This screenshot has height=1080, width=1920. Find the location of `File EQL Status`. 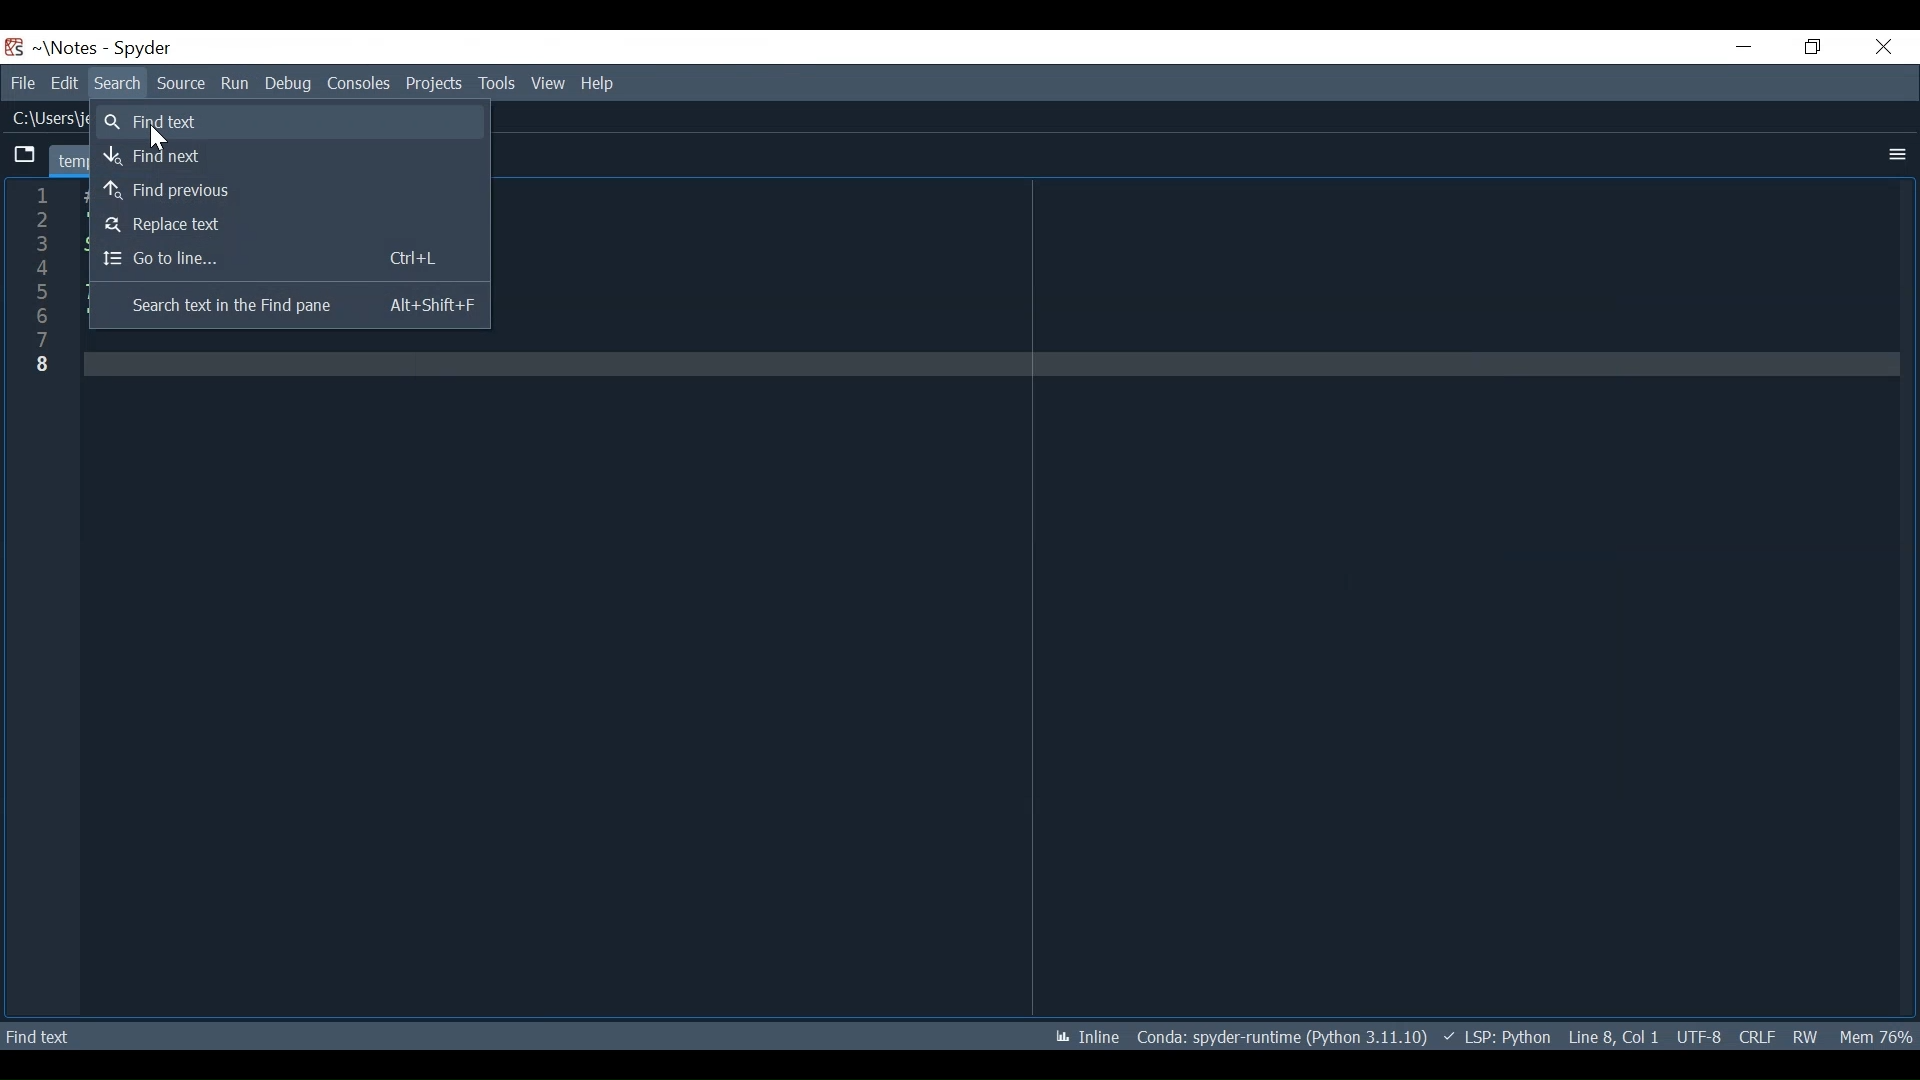

File EQL Status is located at coordinates (1759, 1034).